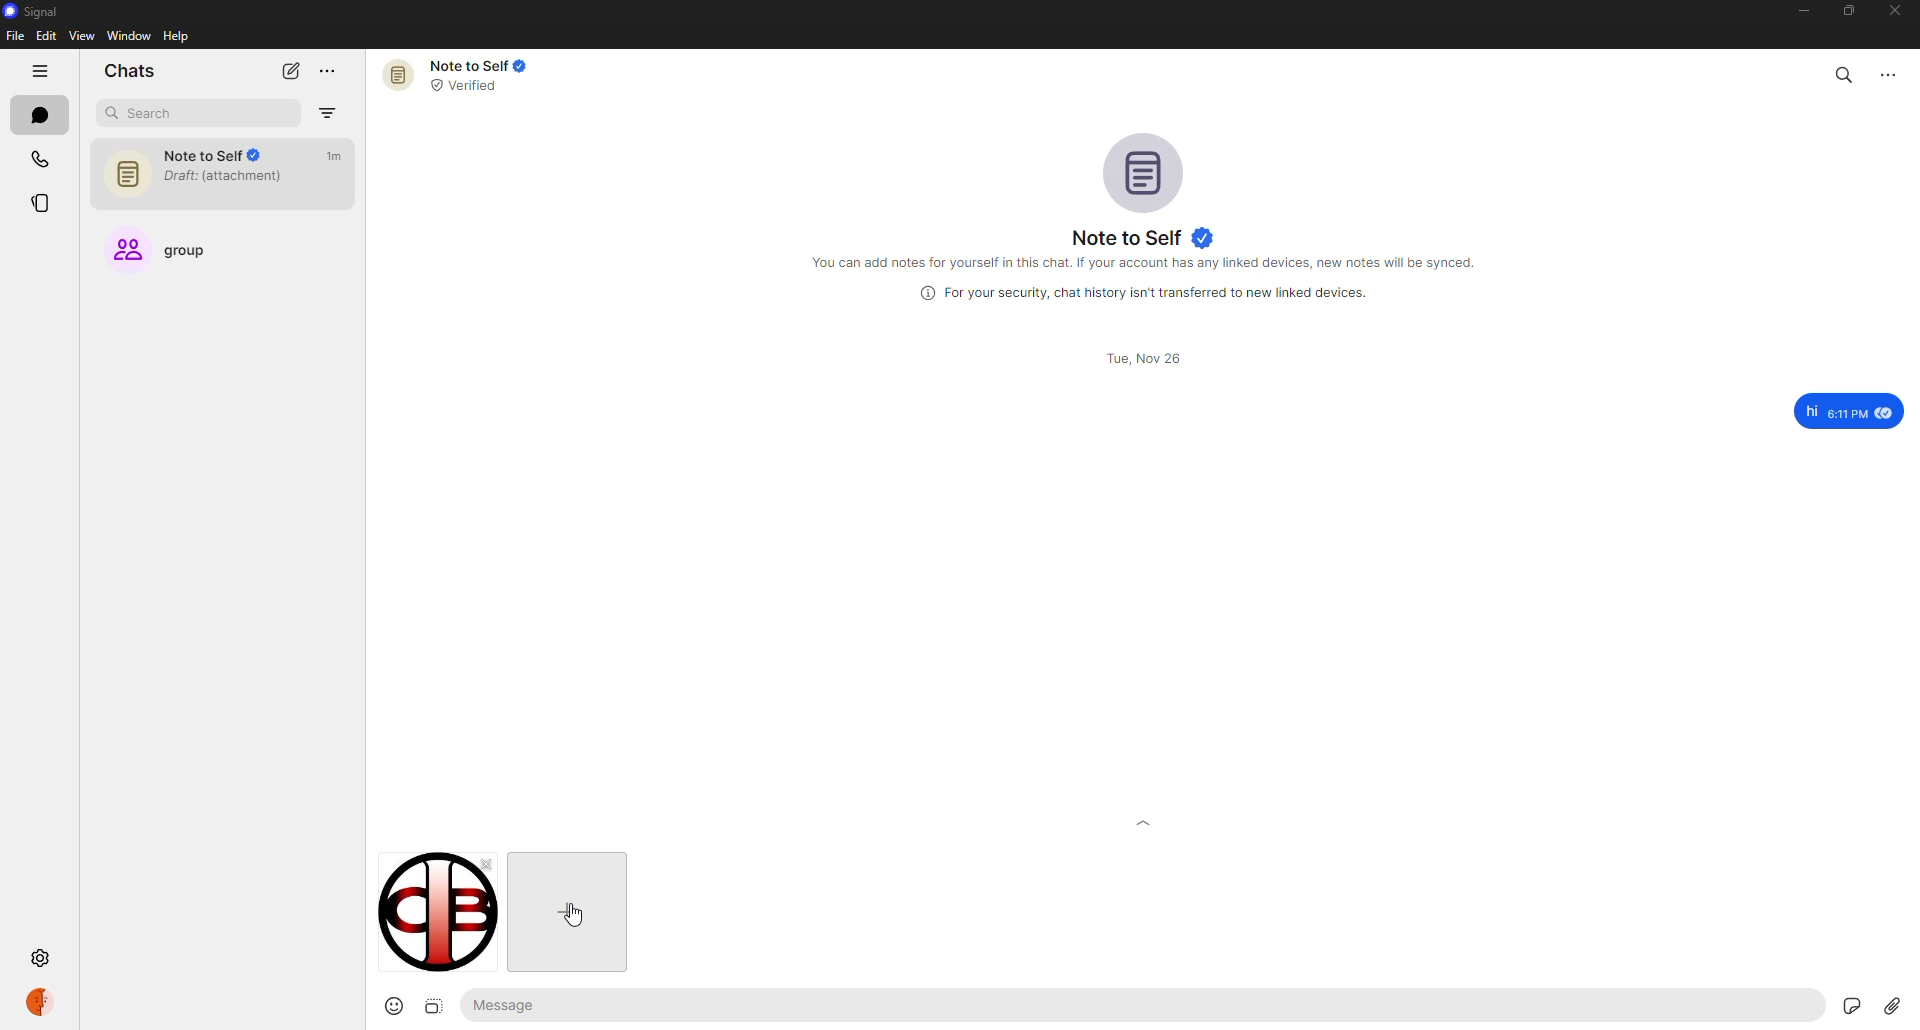  Describe the element at coordinates (1842, 73) in the screenshot. I see `search` at that location.